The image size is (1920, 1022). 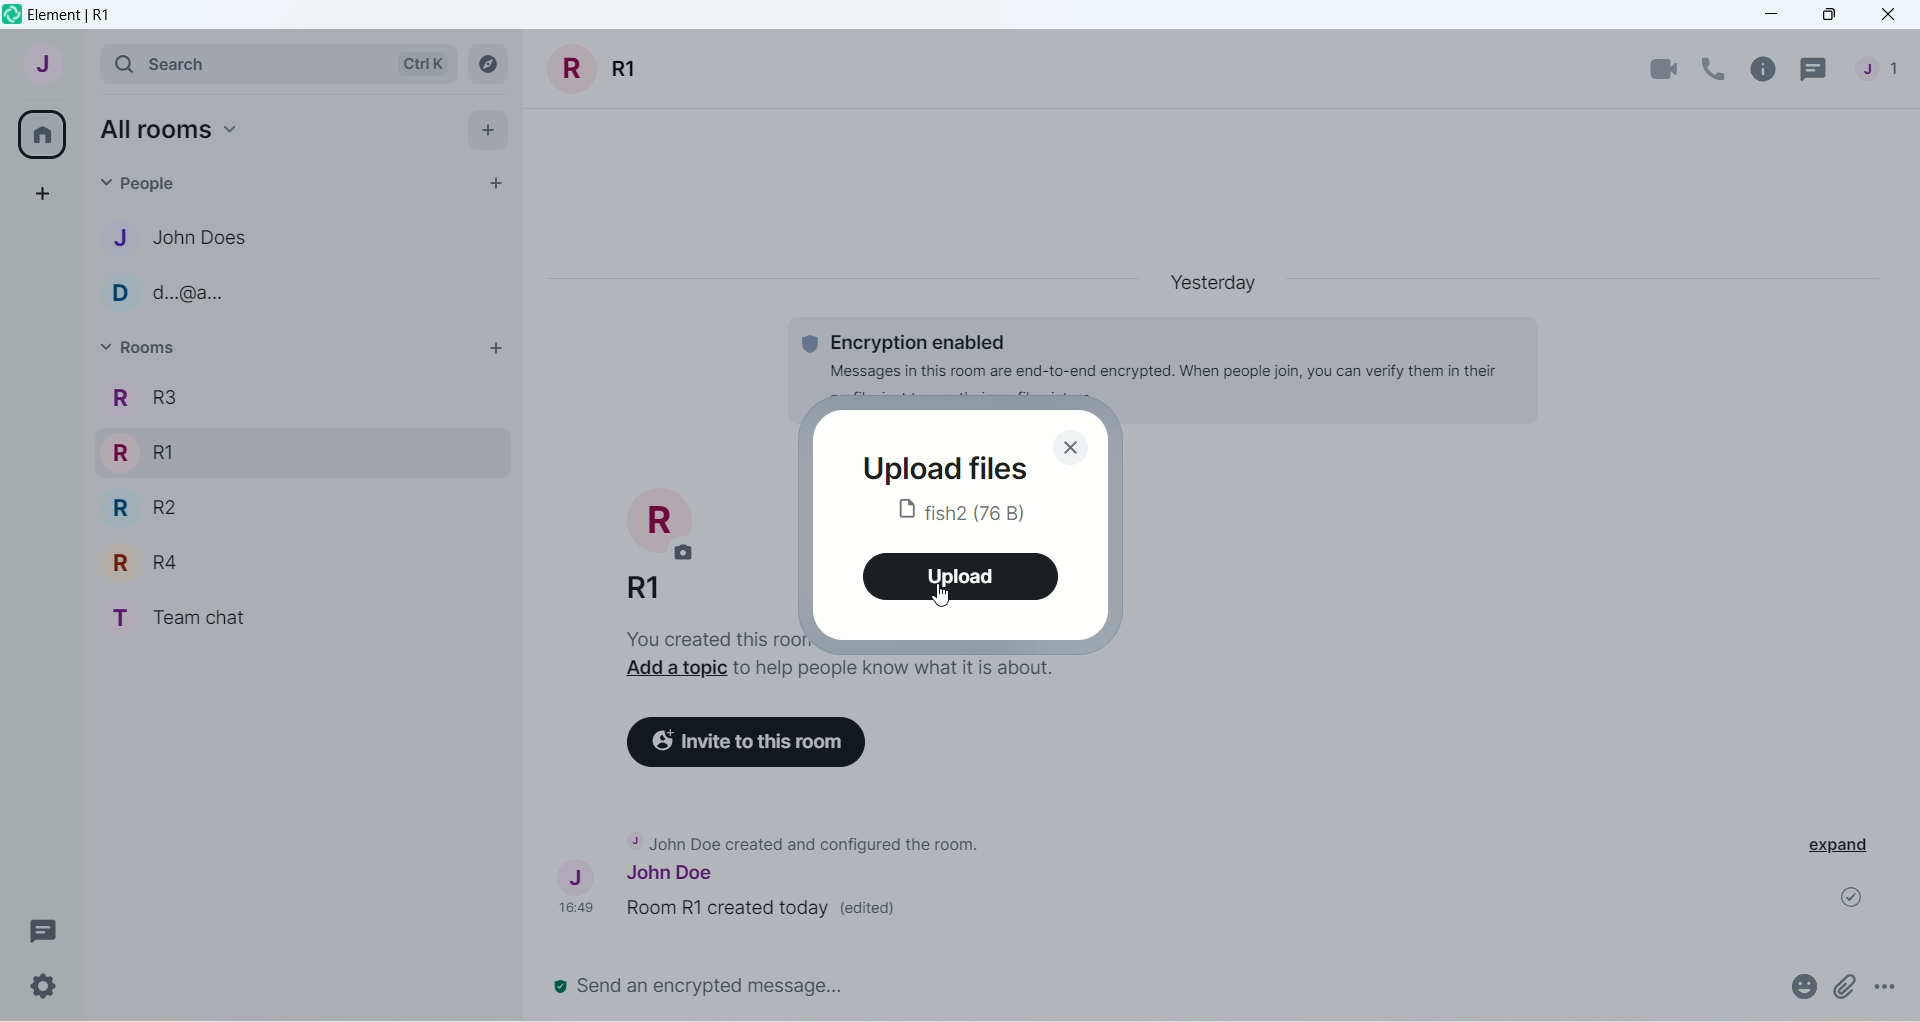 I want to click on send an encrypted message.., so click(x=700, y=985).